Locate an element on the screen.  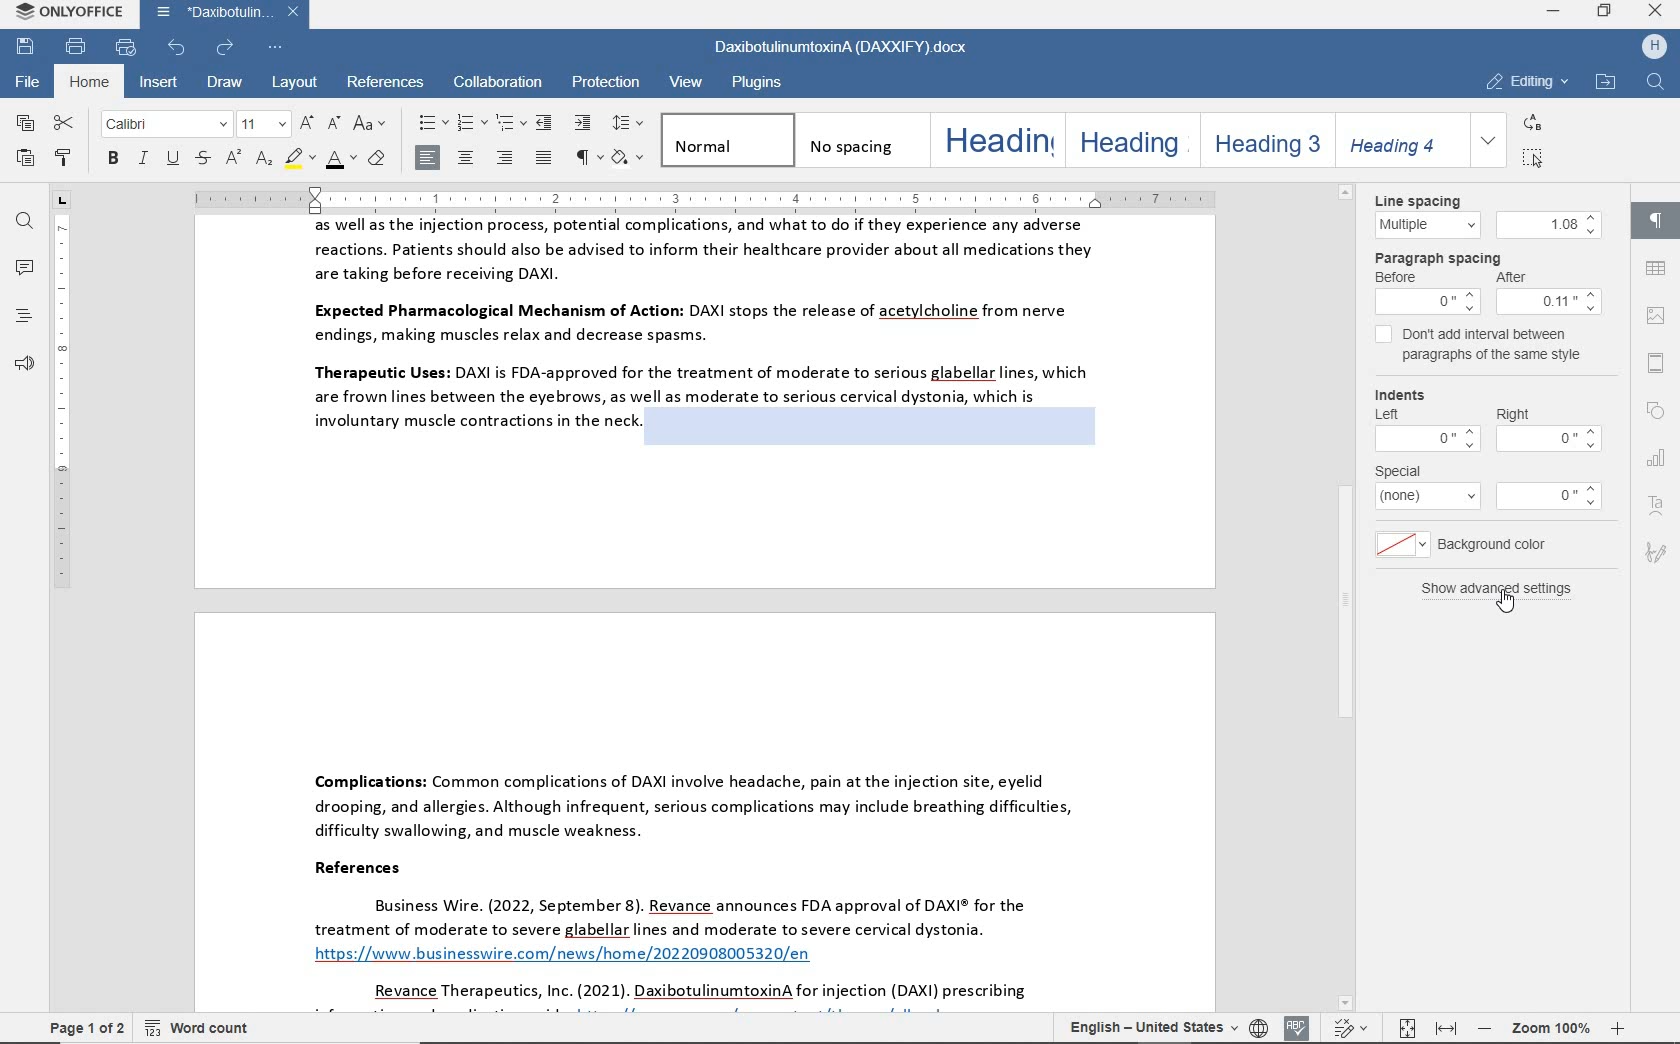
text art is located at coordinates (1658, 507).